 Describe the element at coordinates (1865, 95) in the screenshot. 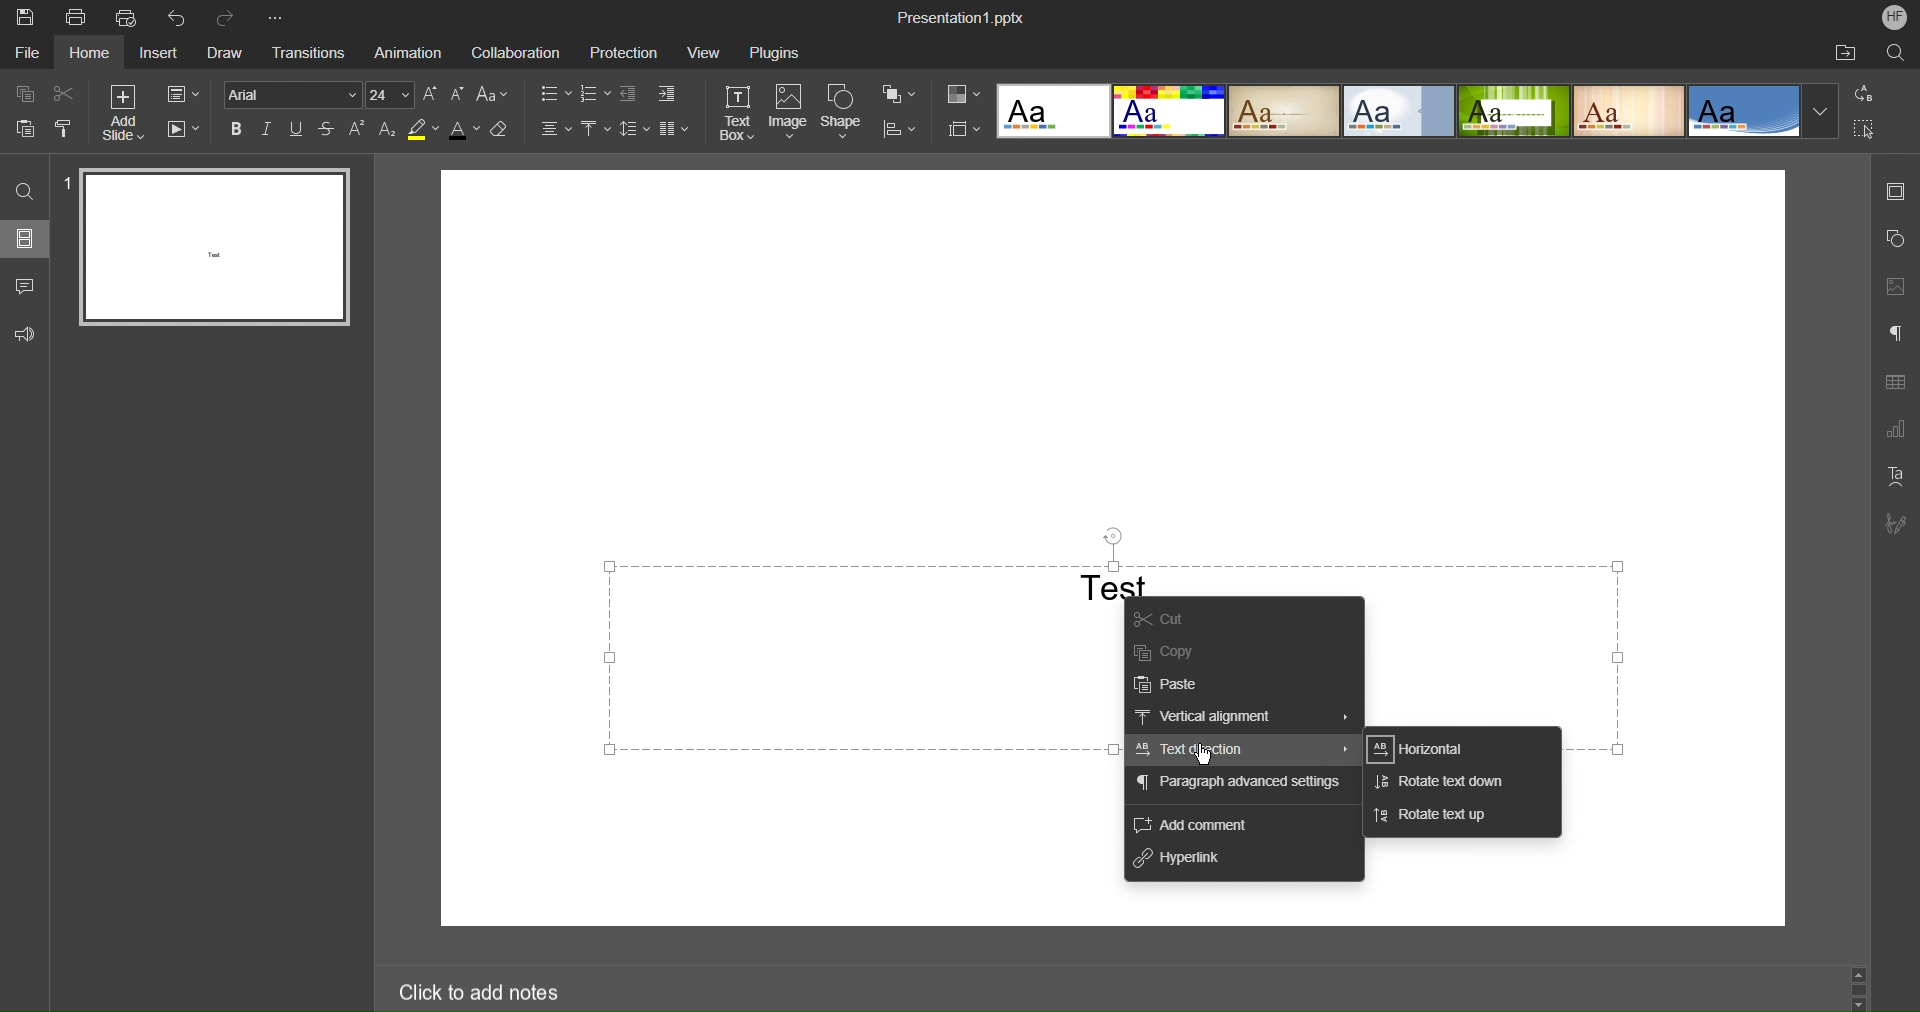

I see `Replace` at that location.